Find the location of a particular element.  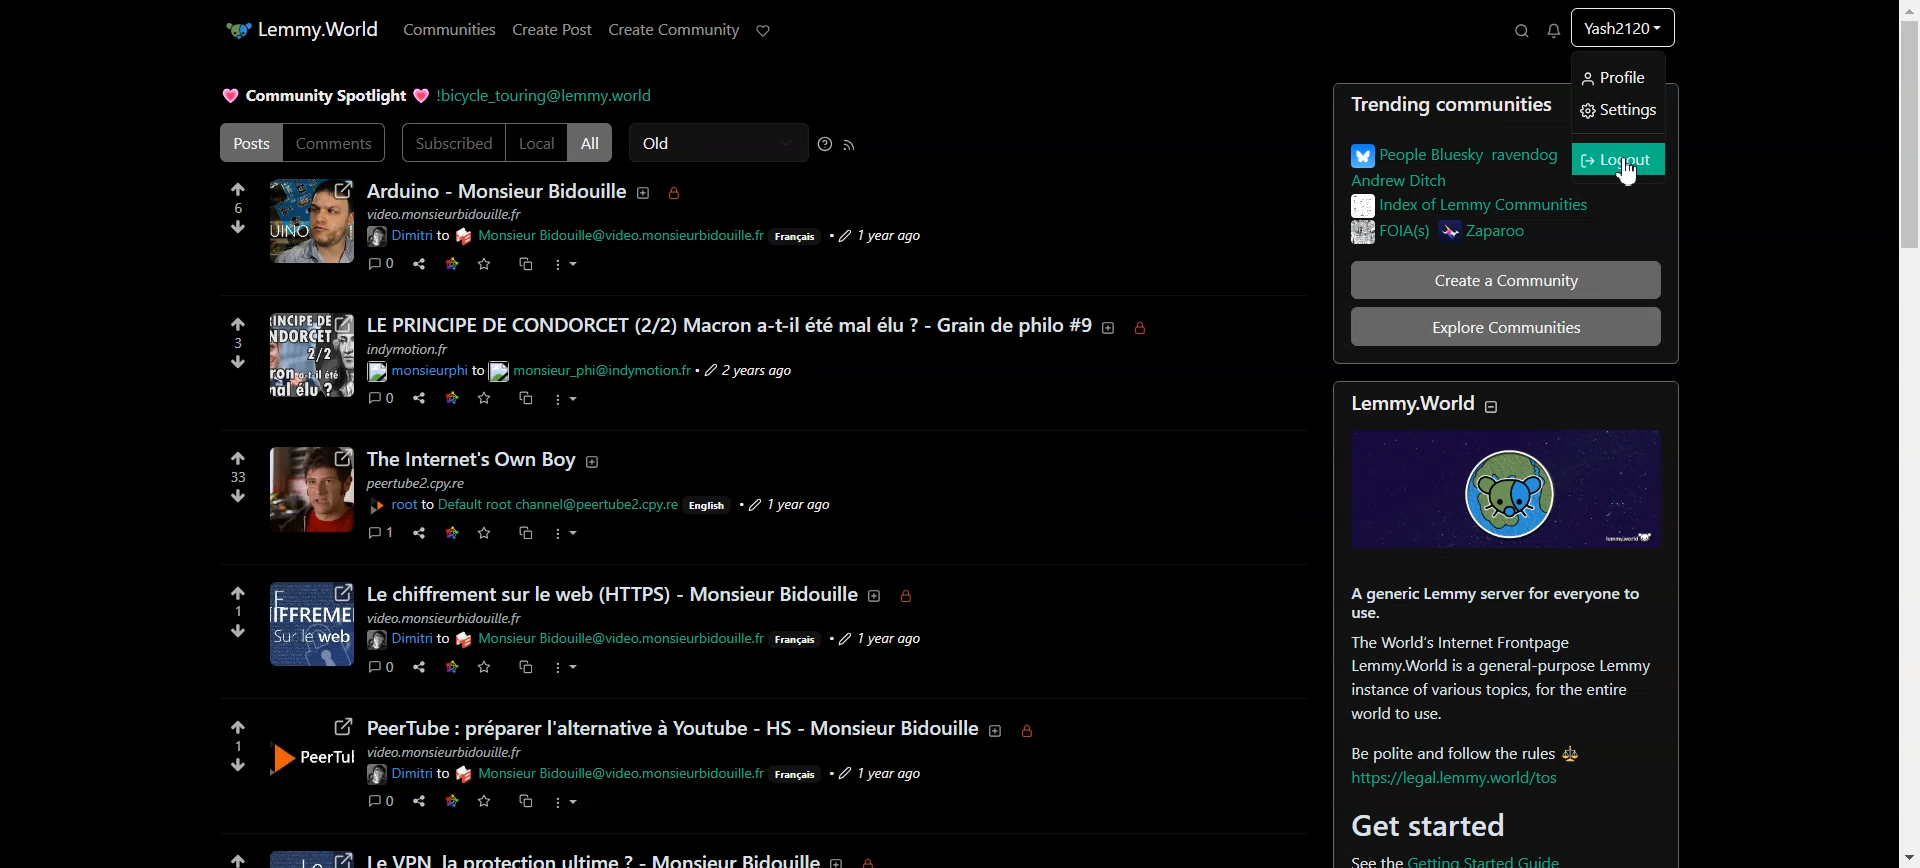

Downvote is located at coordinates (239, 227).